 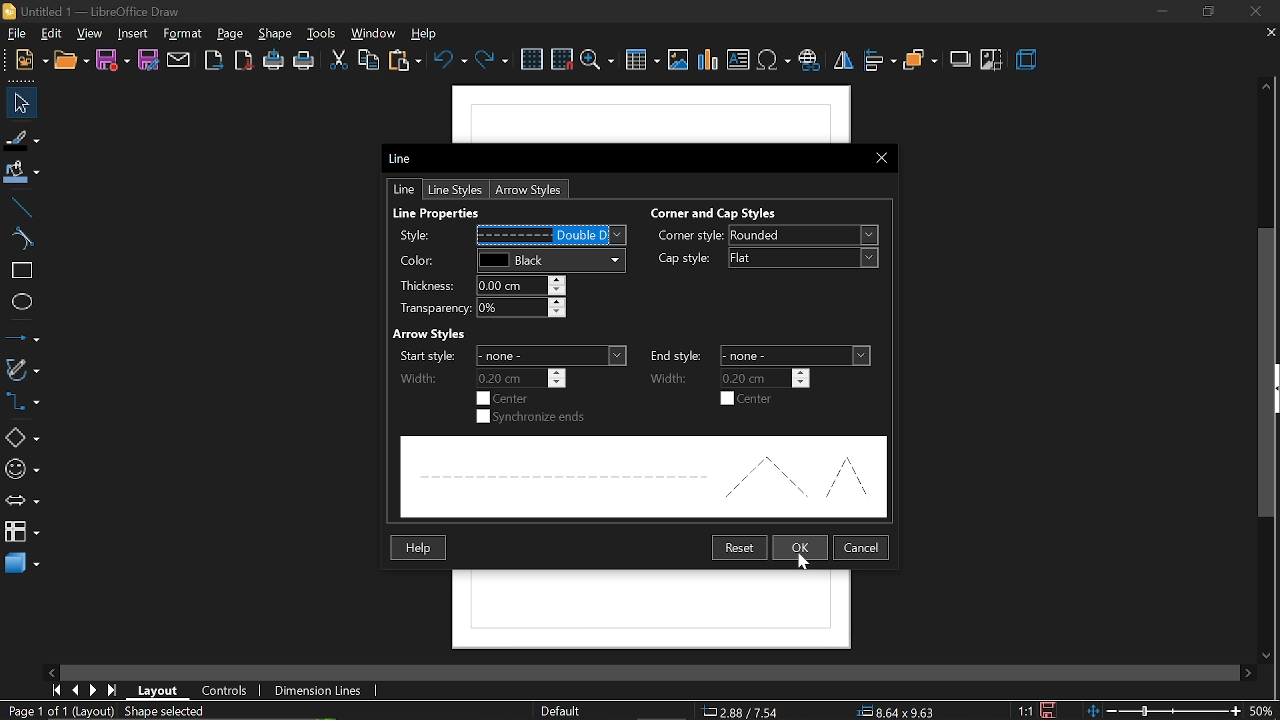 What do you see at coordinates (277, 32) in the screenshot?
I see `shape` at bounding box center [277, 32].